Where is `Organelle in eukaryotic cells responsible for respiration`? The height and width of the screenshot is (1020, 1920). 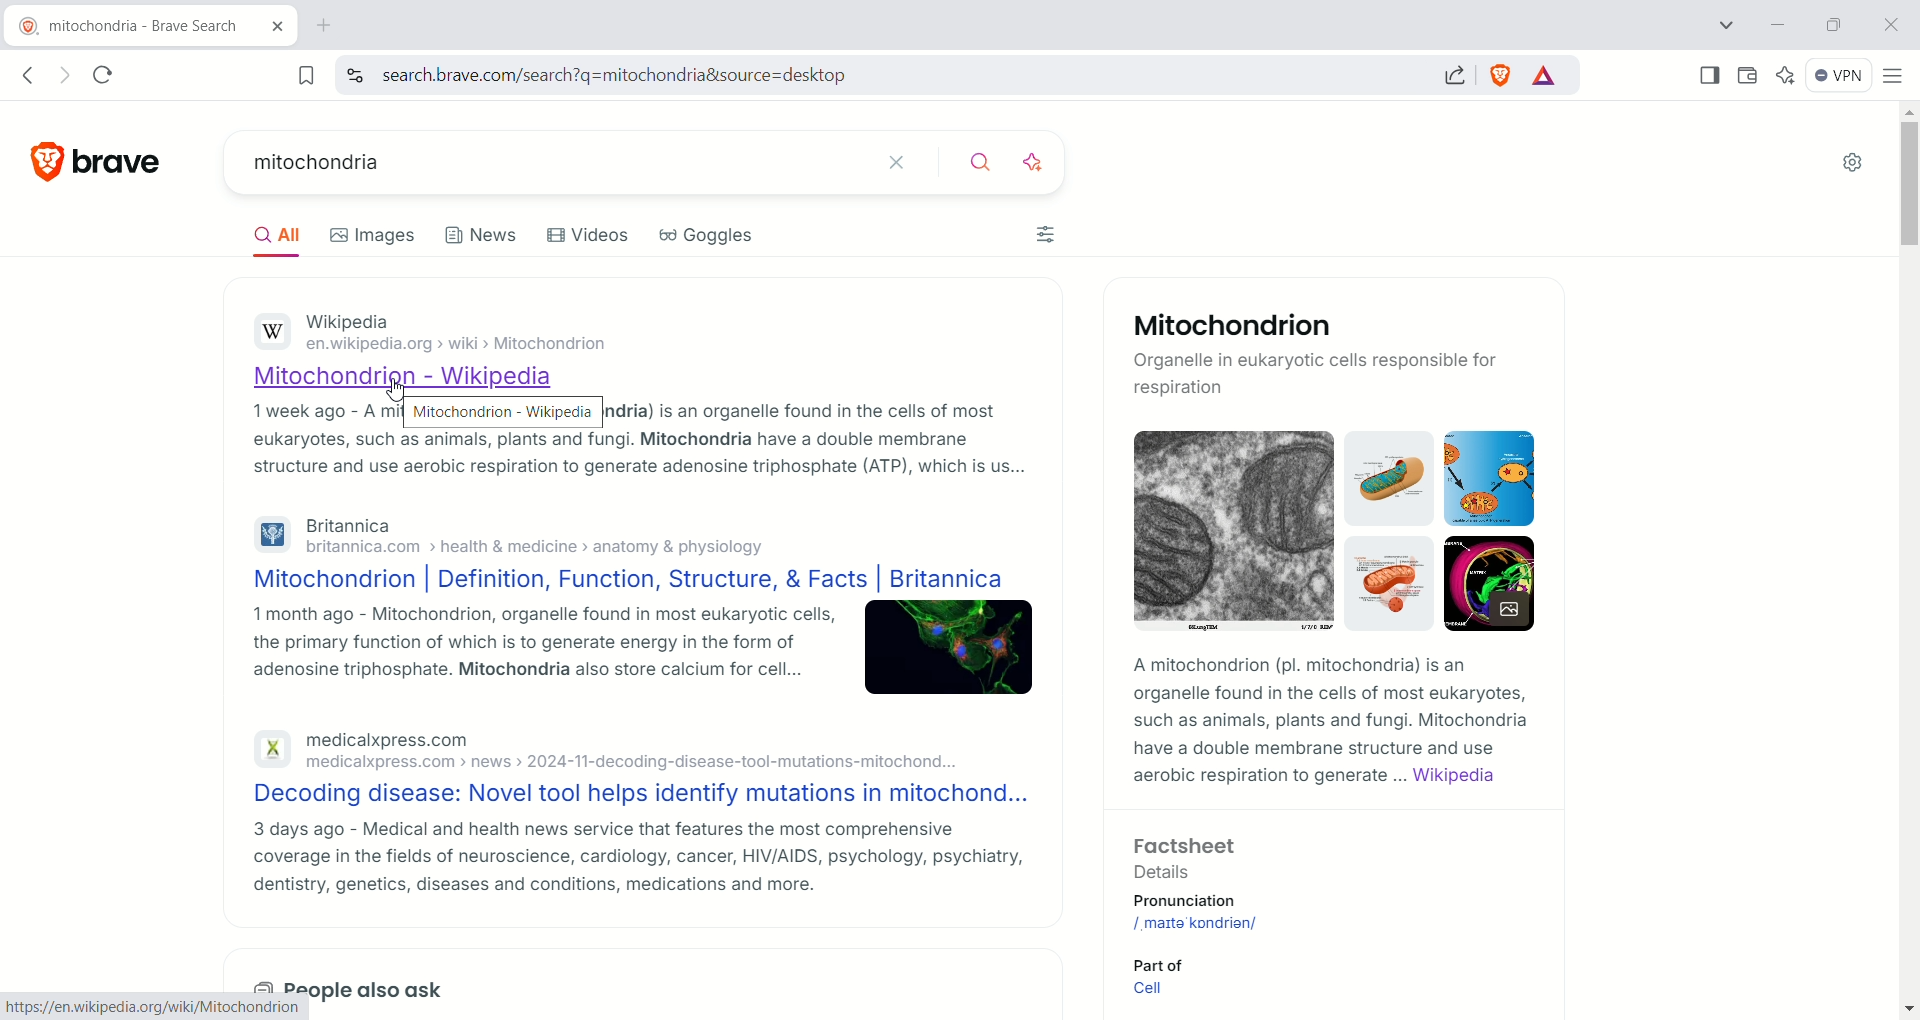 Organelle in eukaryotic cells responsible for respiration is located at coordinates (1331, 376).